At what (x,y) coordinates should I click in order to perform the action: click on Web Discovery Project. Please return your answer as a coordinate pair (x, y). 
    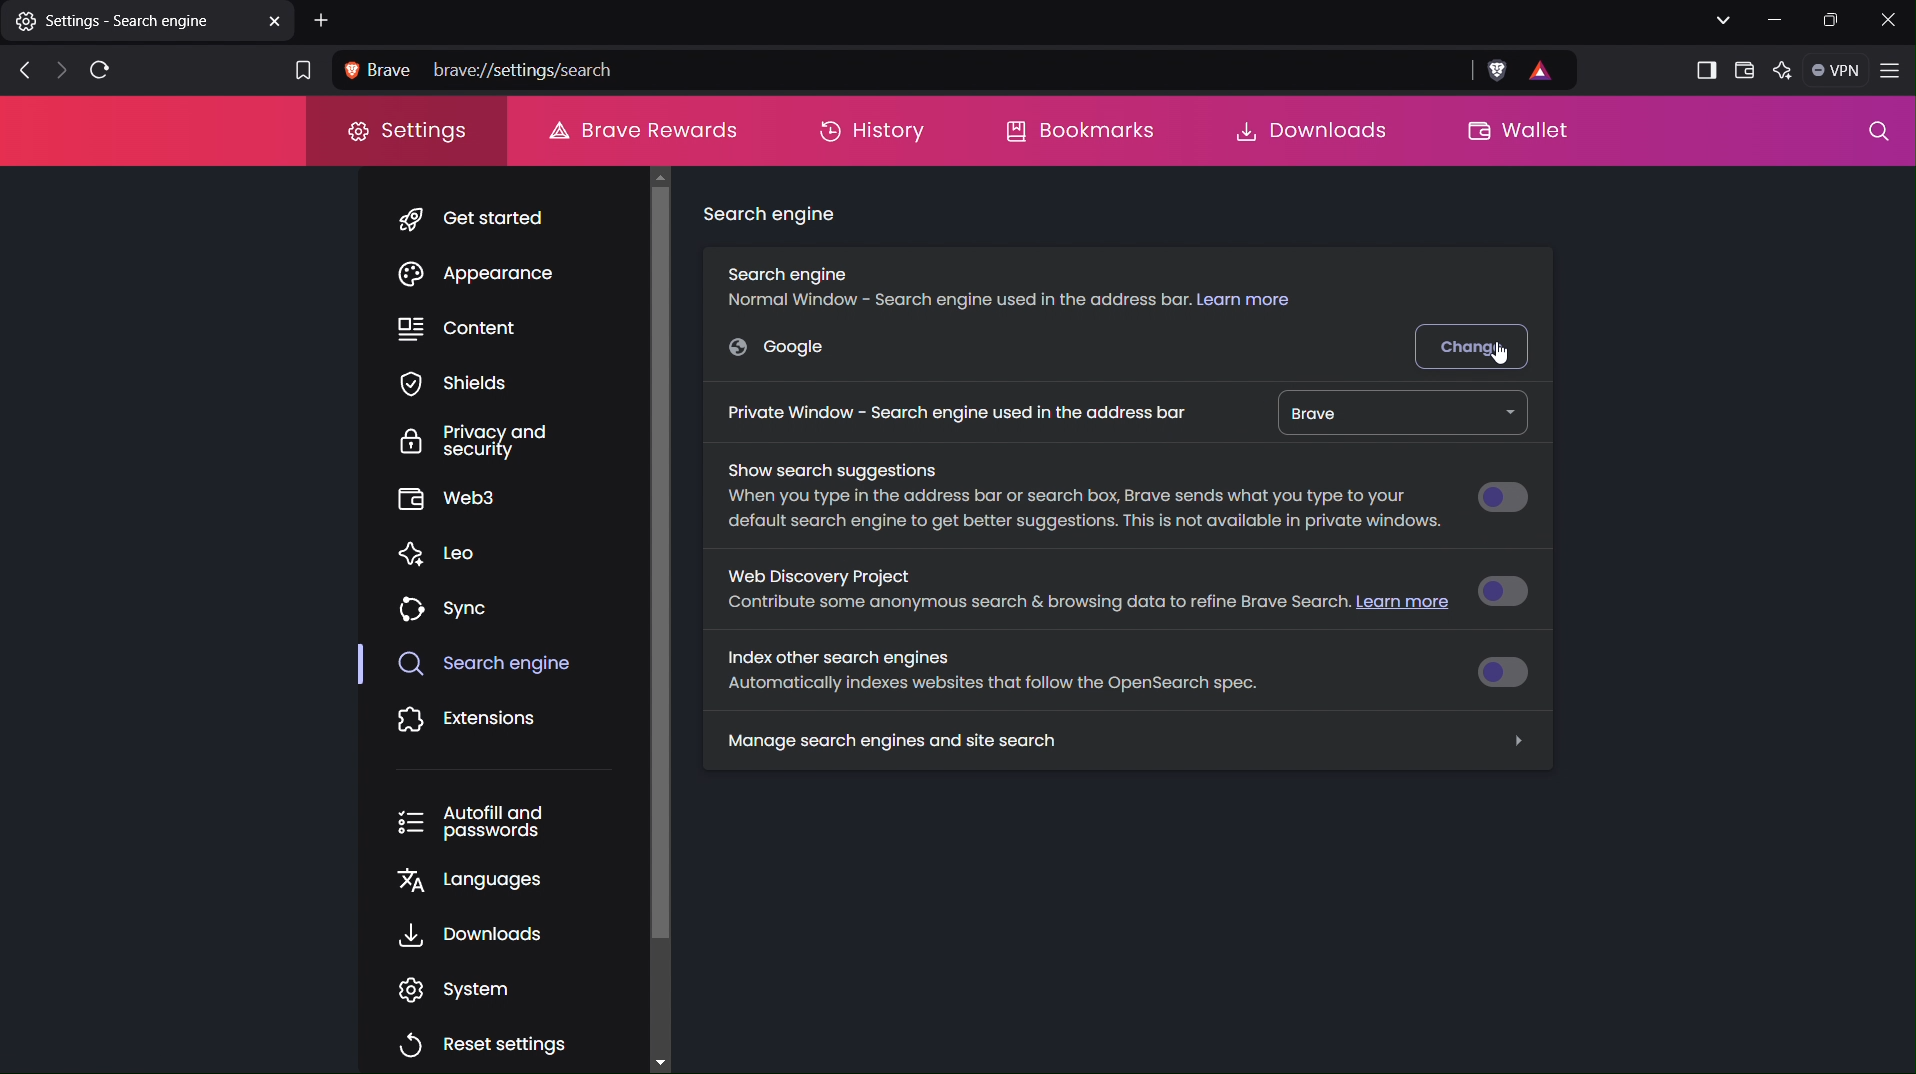
    Looking at the image, I should click on (1081, 594).